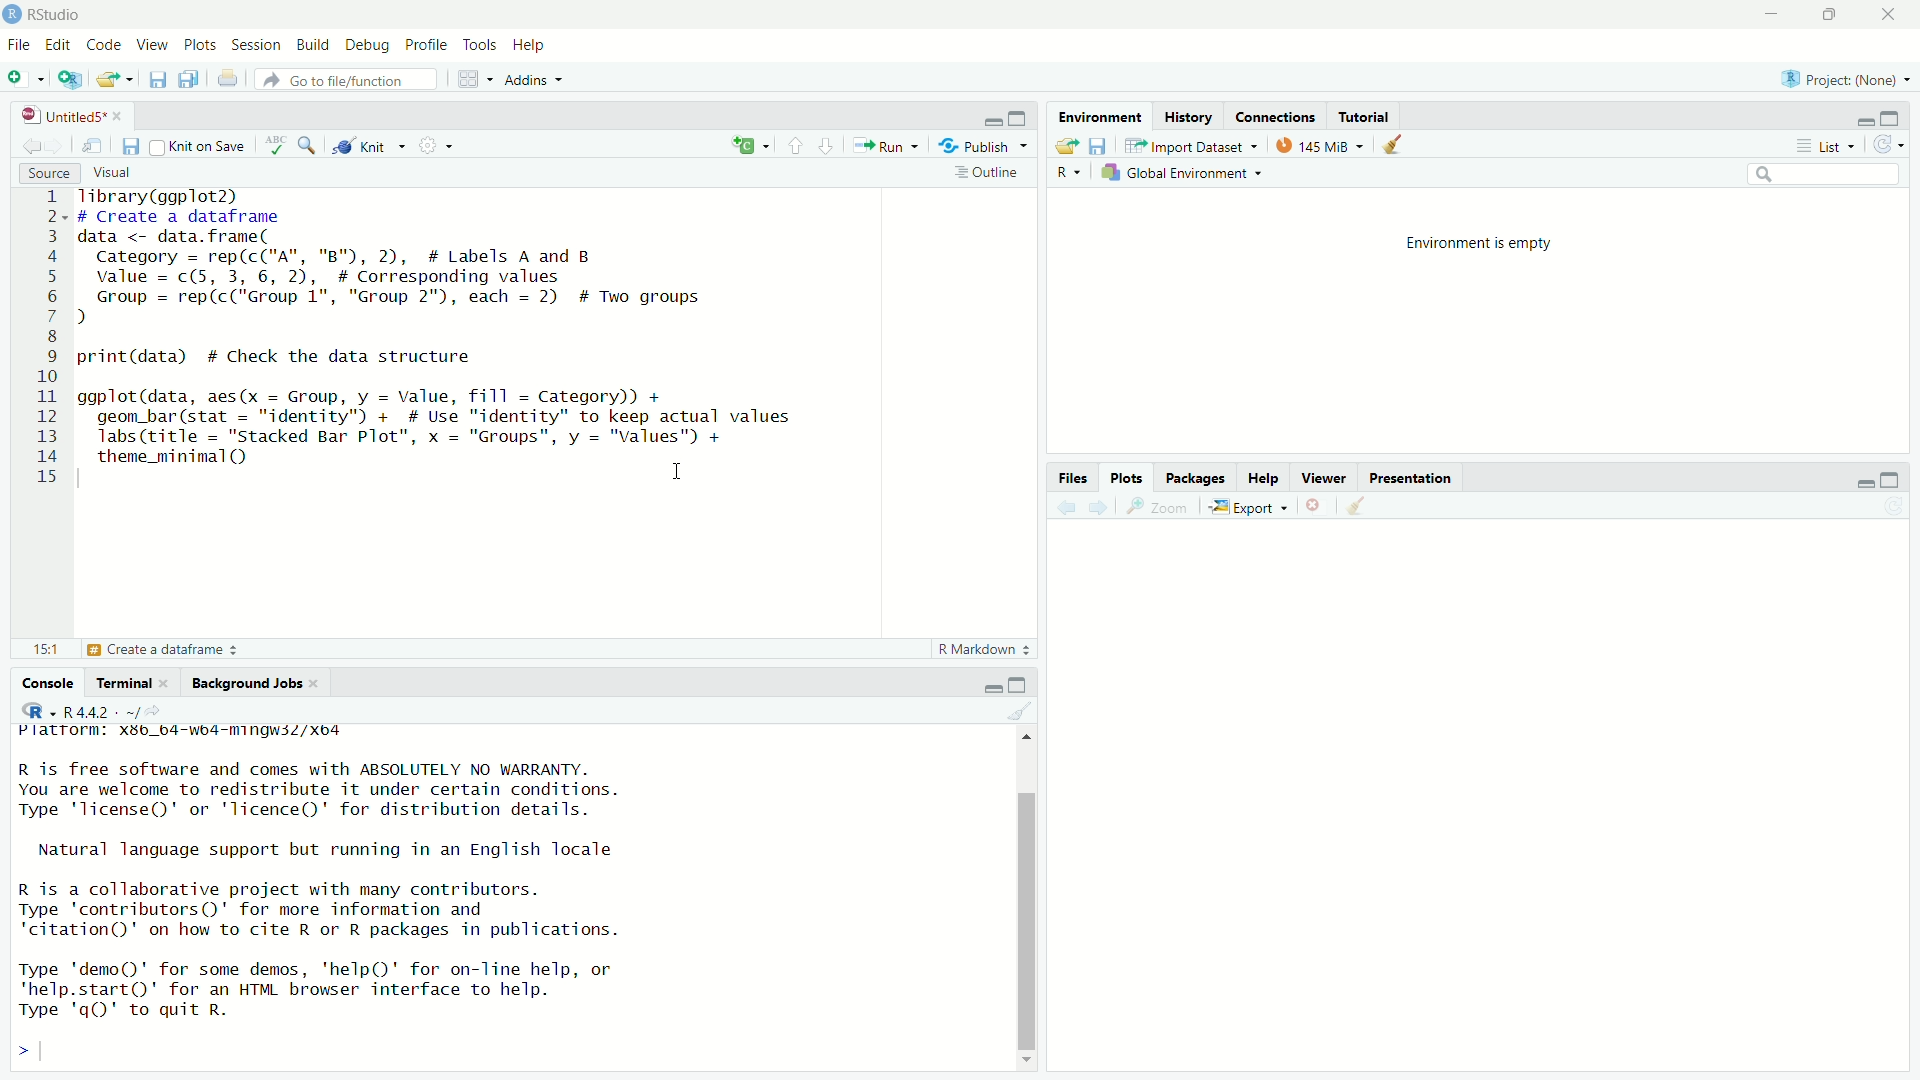 This screenshot has width=1920, height=1080. I want to click on File, so click(21, 45).